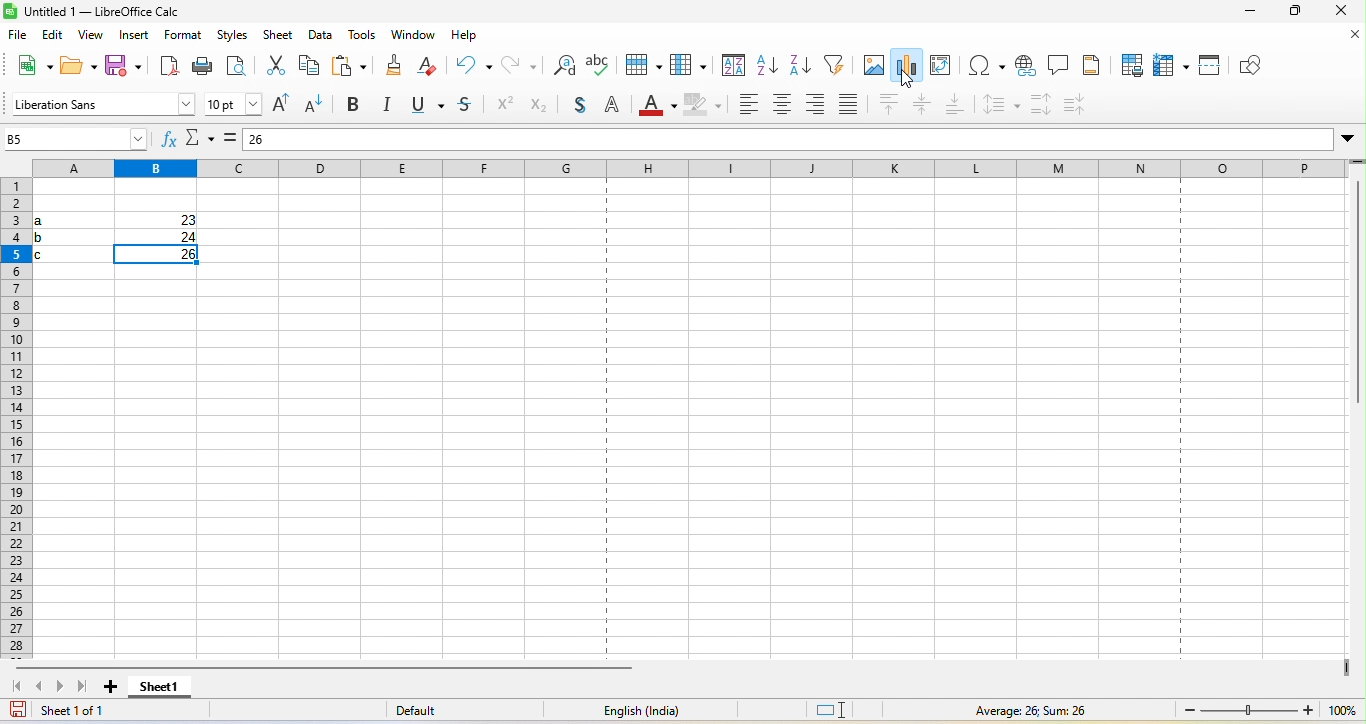 Image resolution: width=1366 pixels, height=724 pixels. I want to click on align bottom, so click(956, 107).